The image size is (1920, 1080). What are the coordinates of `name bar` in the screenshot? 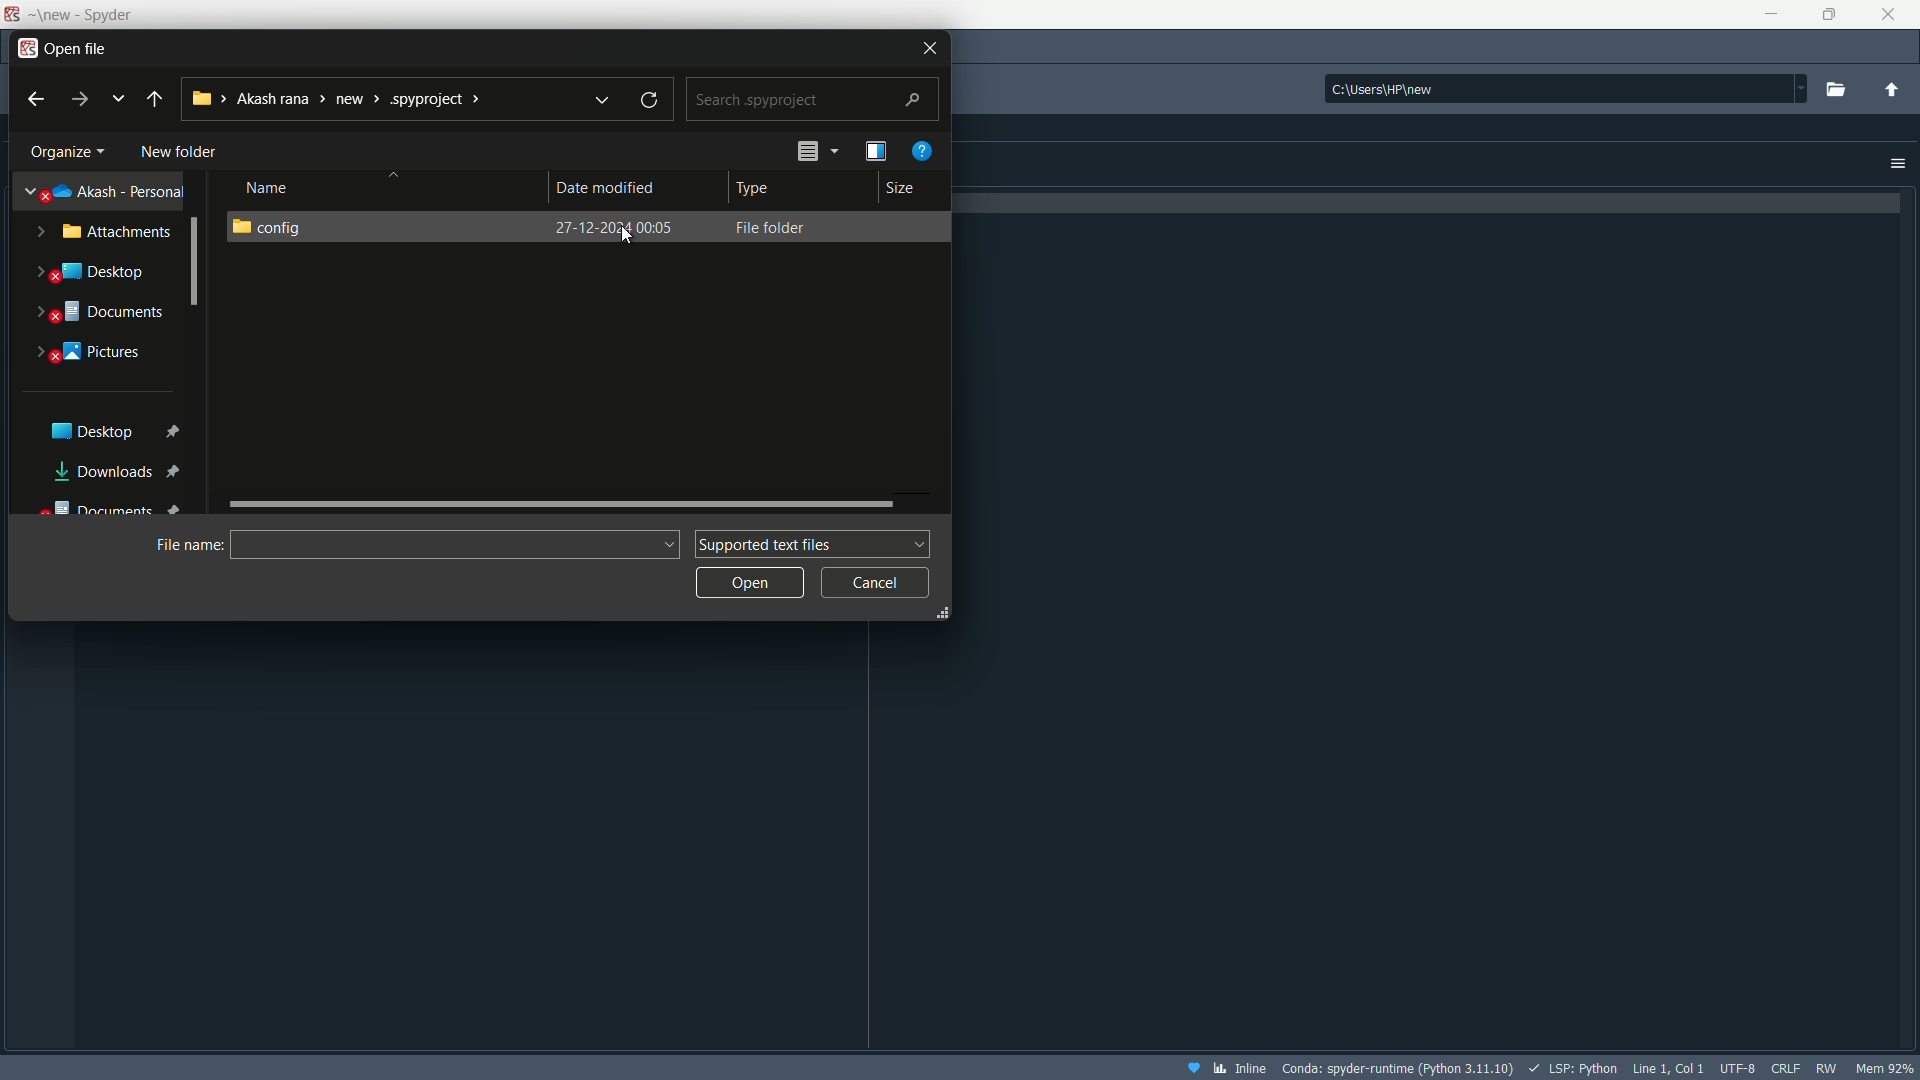 It's located at (455, 542).